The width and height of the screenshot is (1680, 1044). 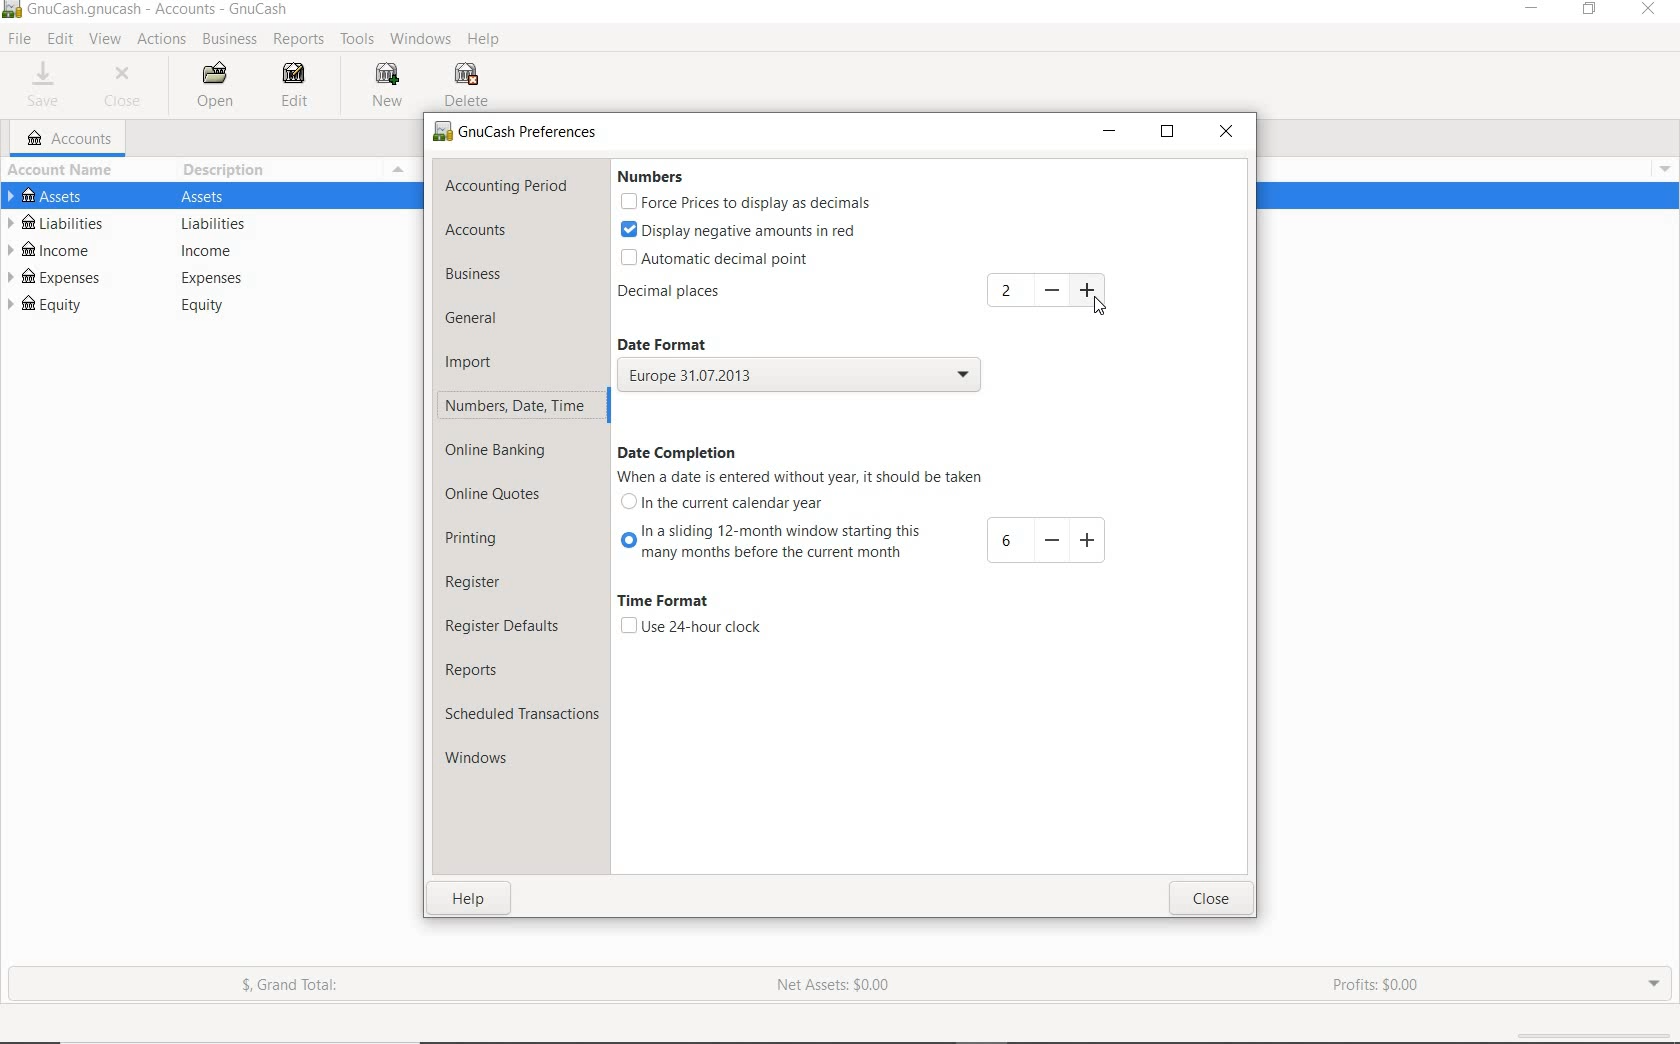 What do you see at coordinates (231, 40) in the screenshot?
I see `BUSINESS` at bounding box center [231, 40].